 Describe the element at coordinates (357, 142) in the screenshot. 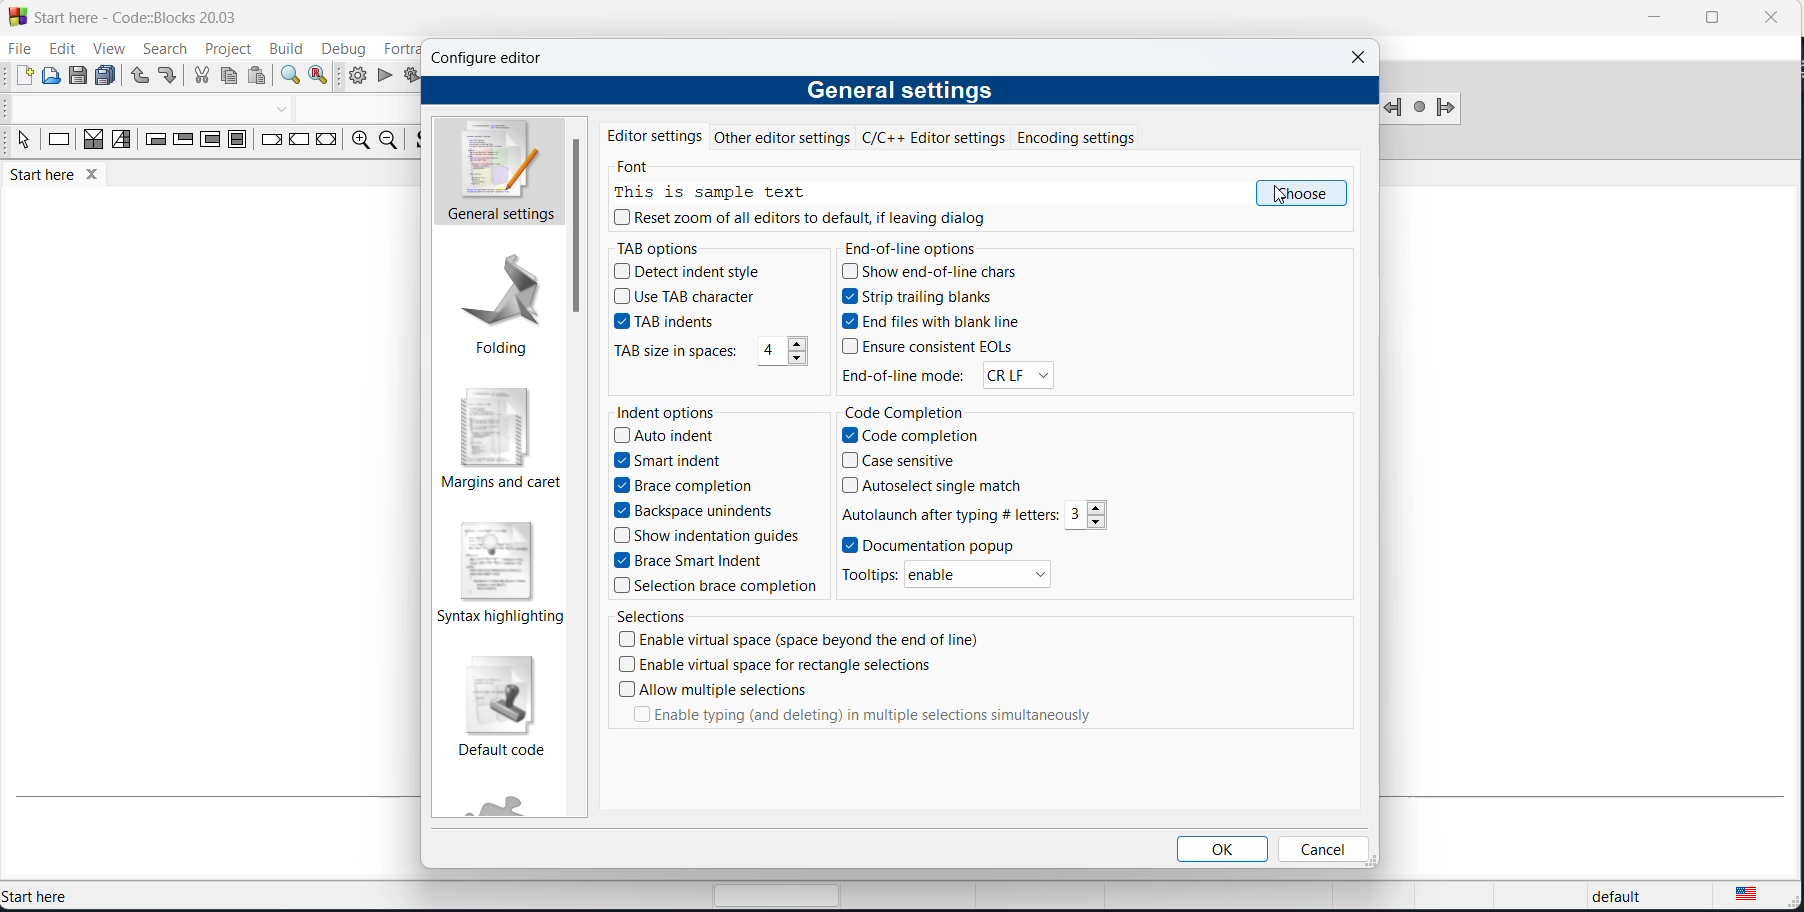

I see `zoom in` at that location.